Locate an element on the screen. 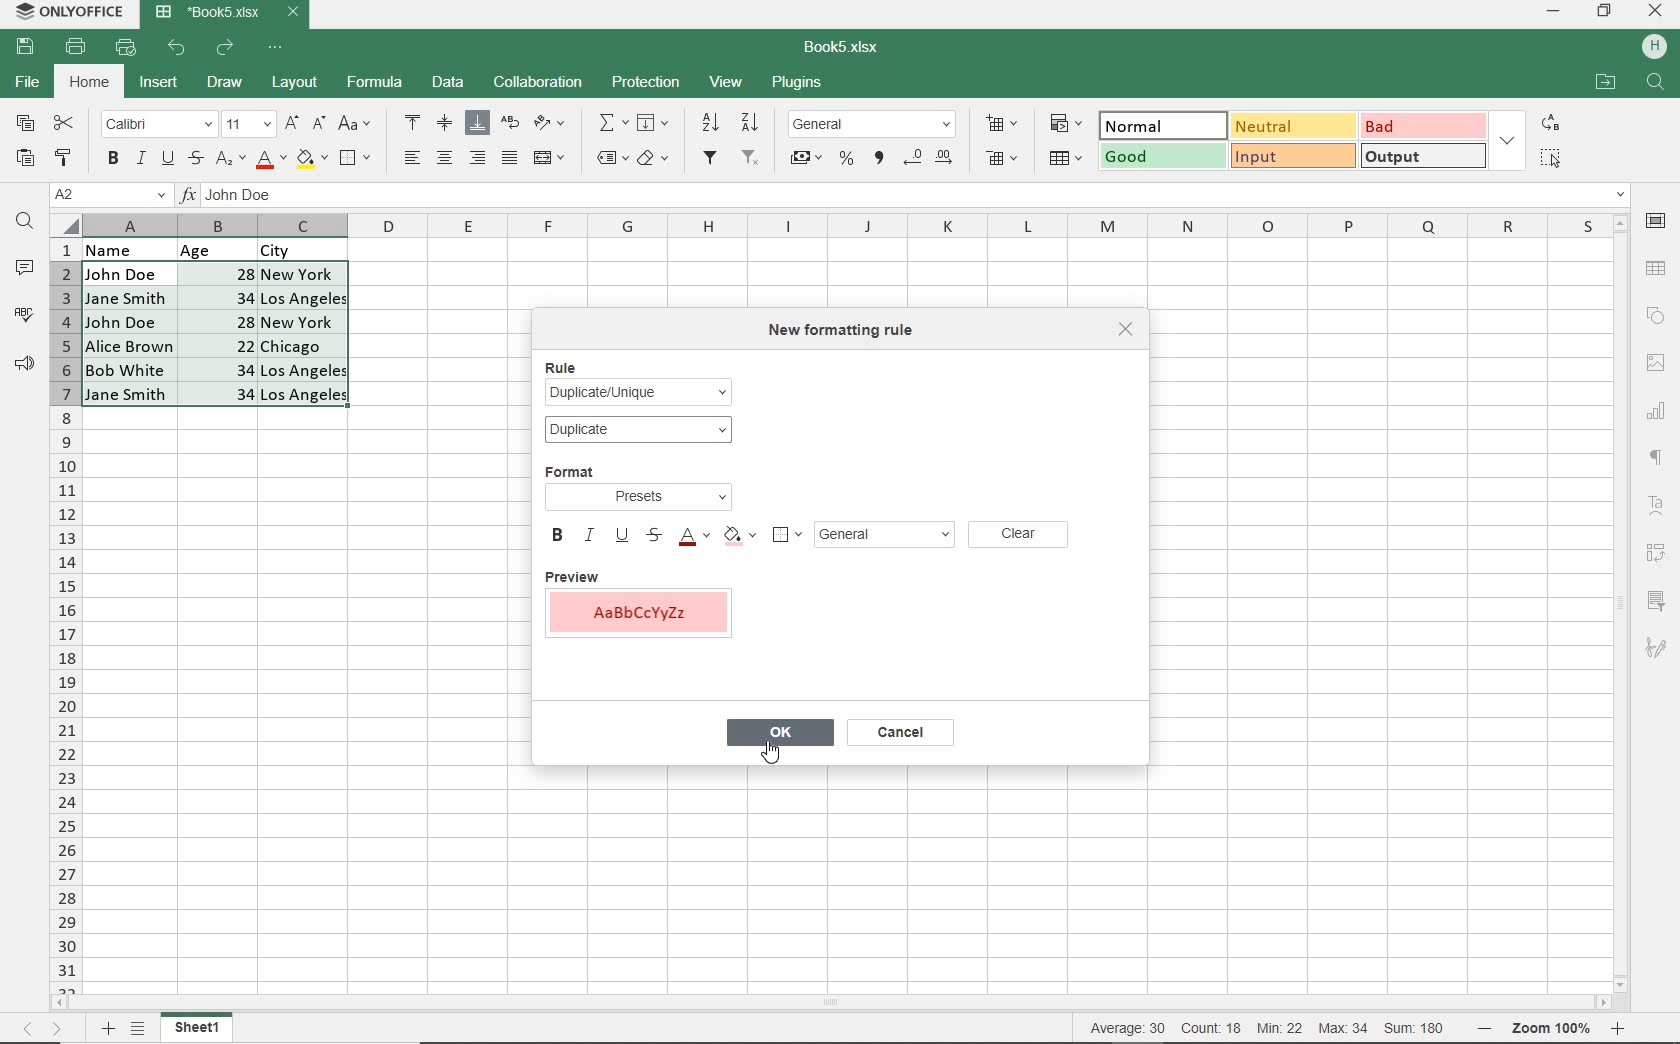  MERGE & CENTER is located at coordinates (550, 158).